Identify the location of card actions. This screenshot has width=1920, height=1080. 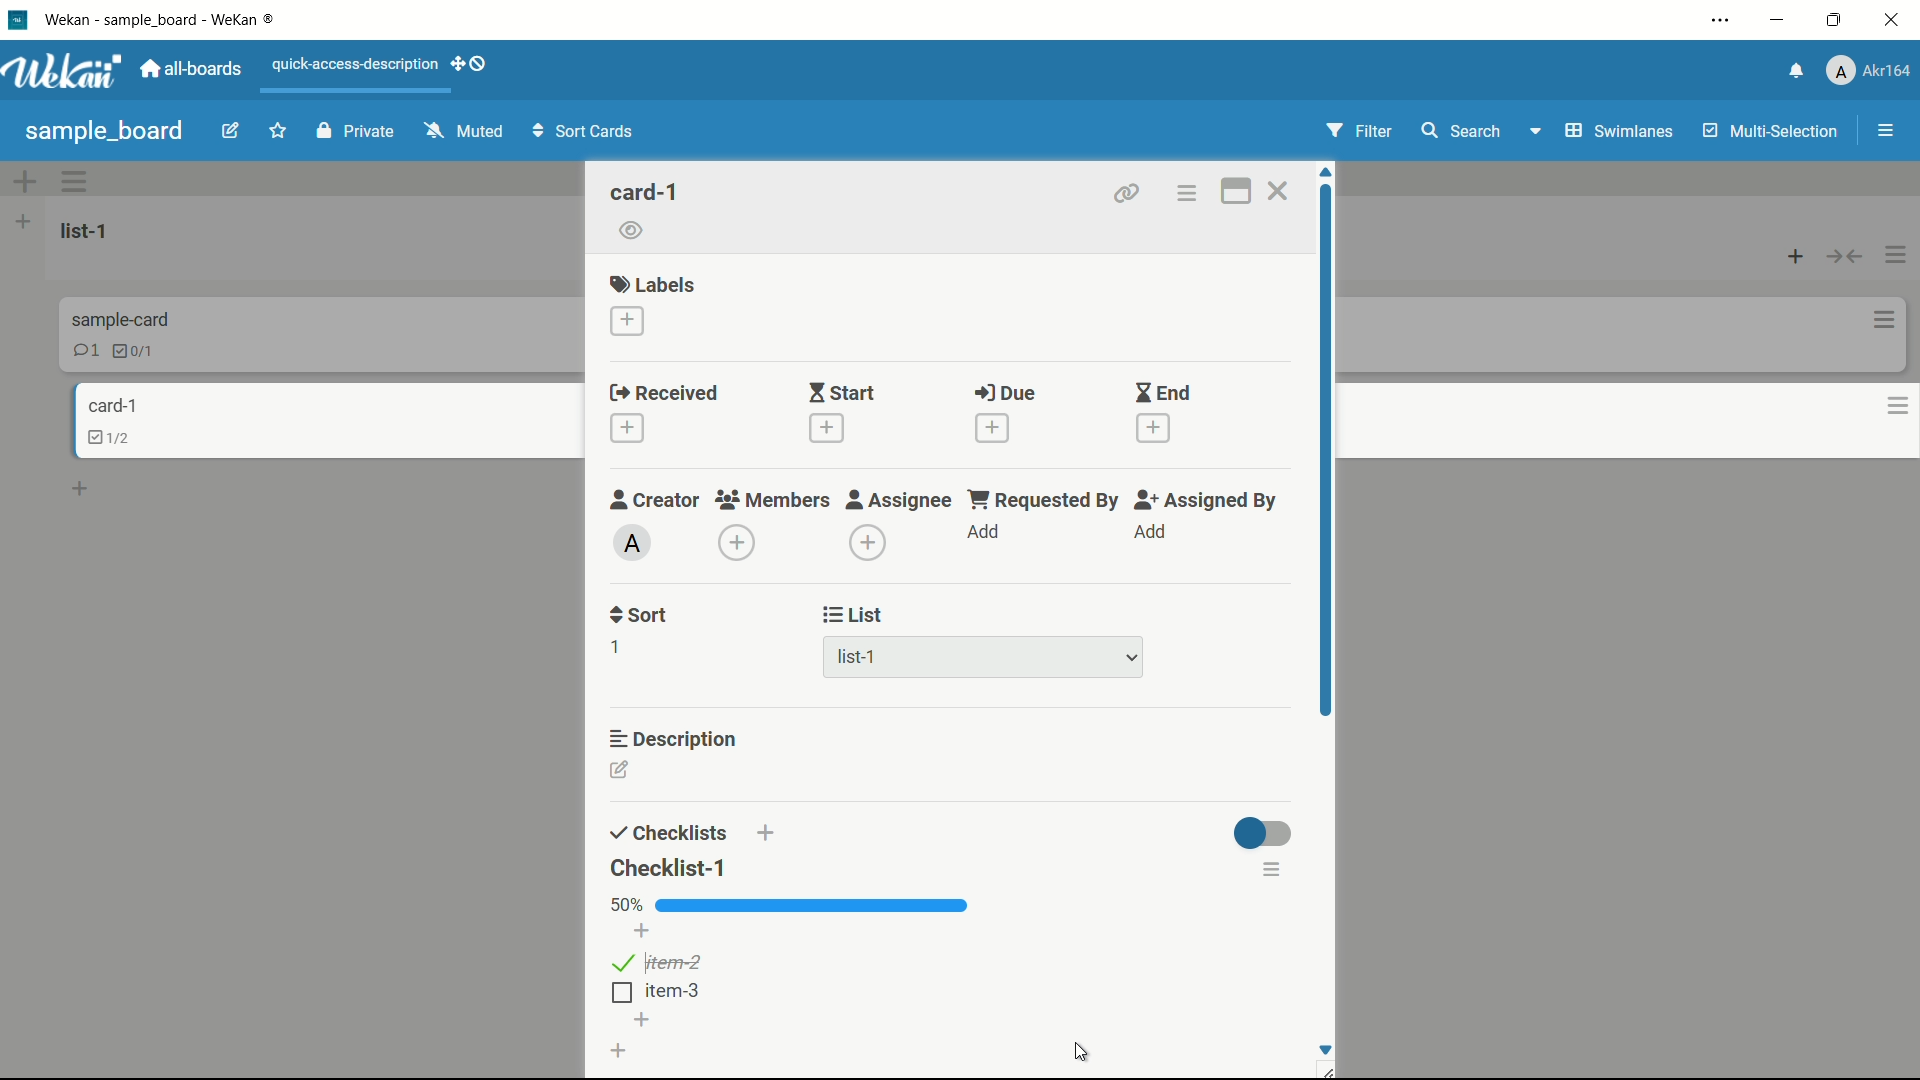
(1876, 319).